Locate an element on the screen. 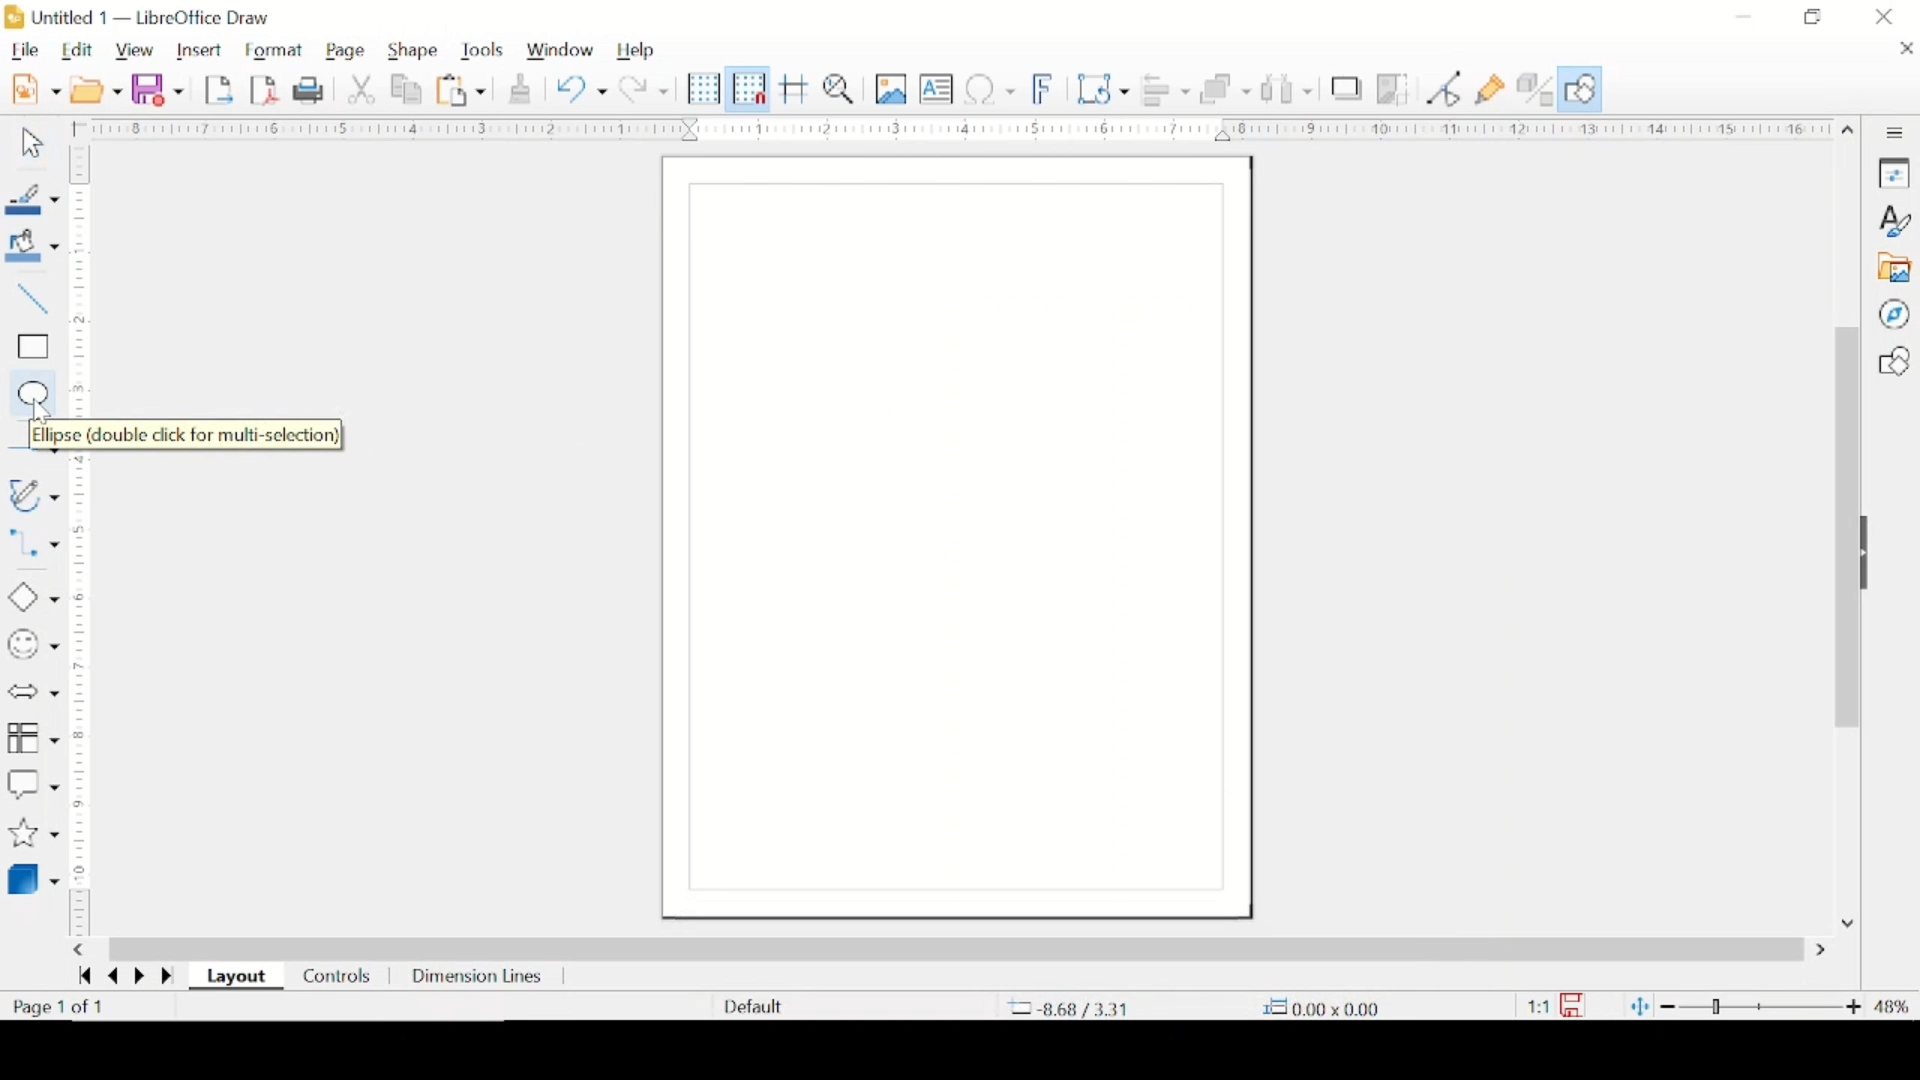  shapes is located at coordinates (1893, 361).